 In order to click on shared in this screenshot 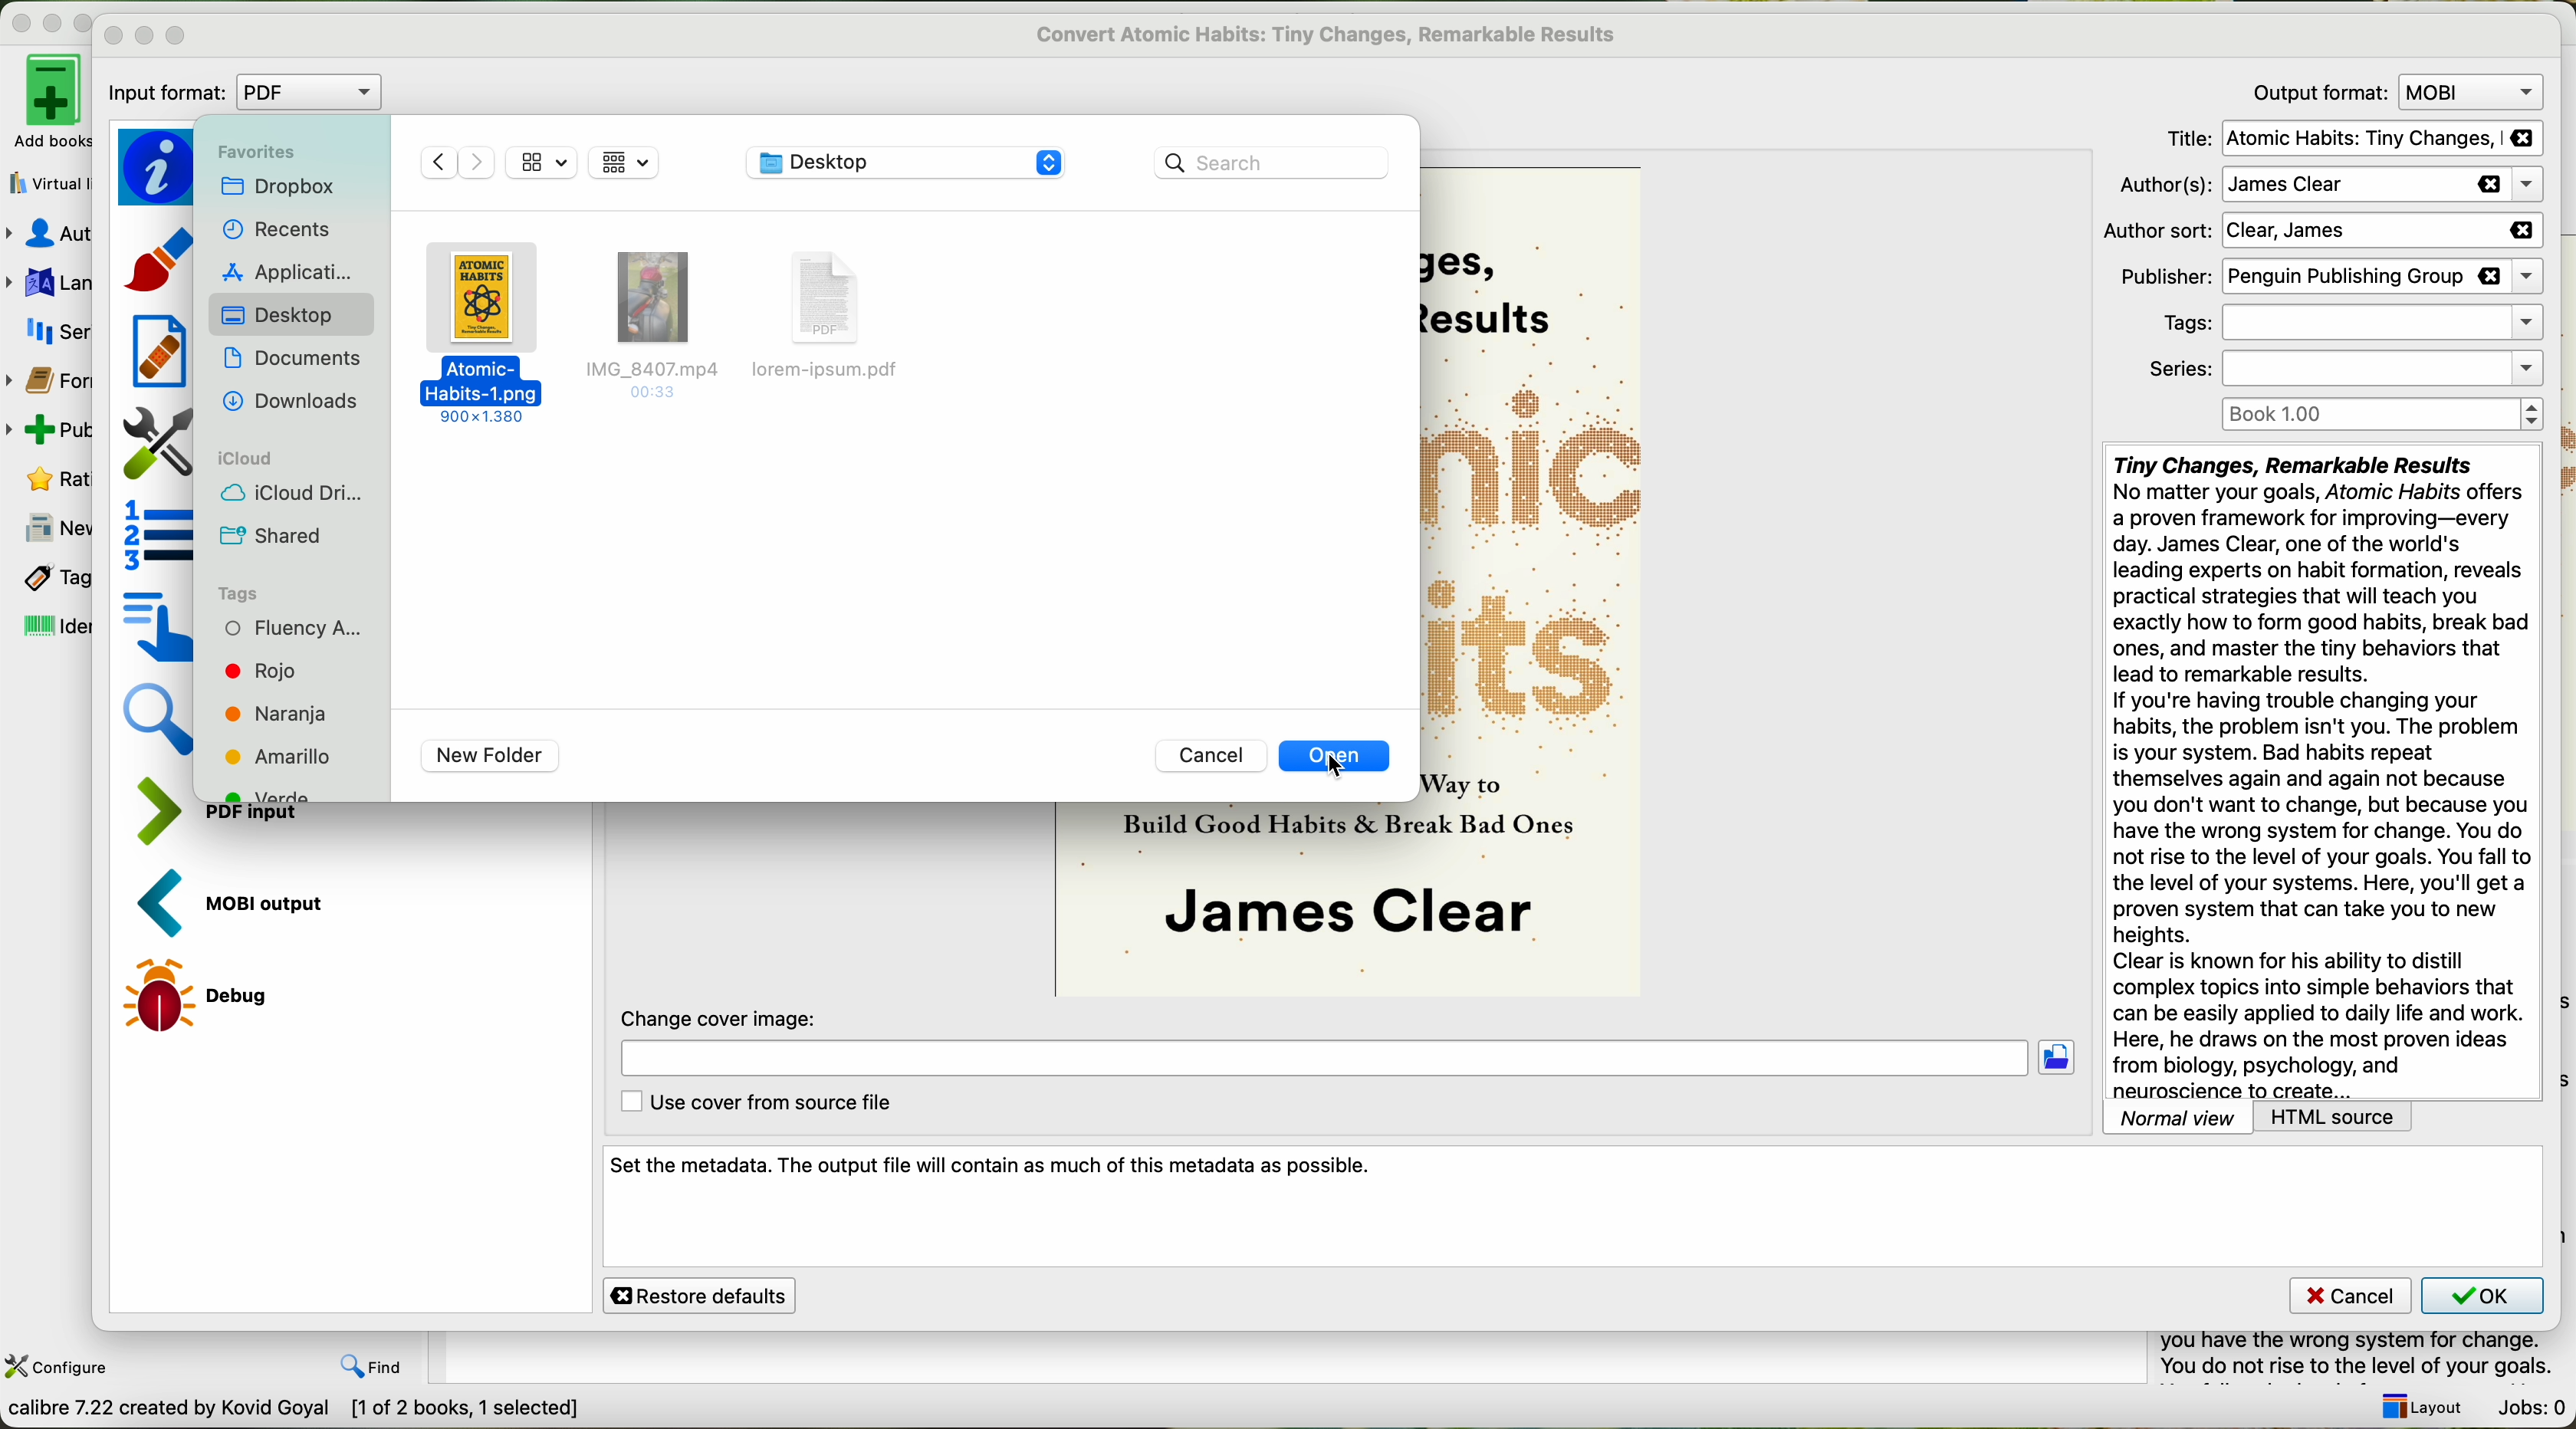, I will do `click(277, 537)`.